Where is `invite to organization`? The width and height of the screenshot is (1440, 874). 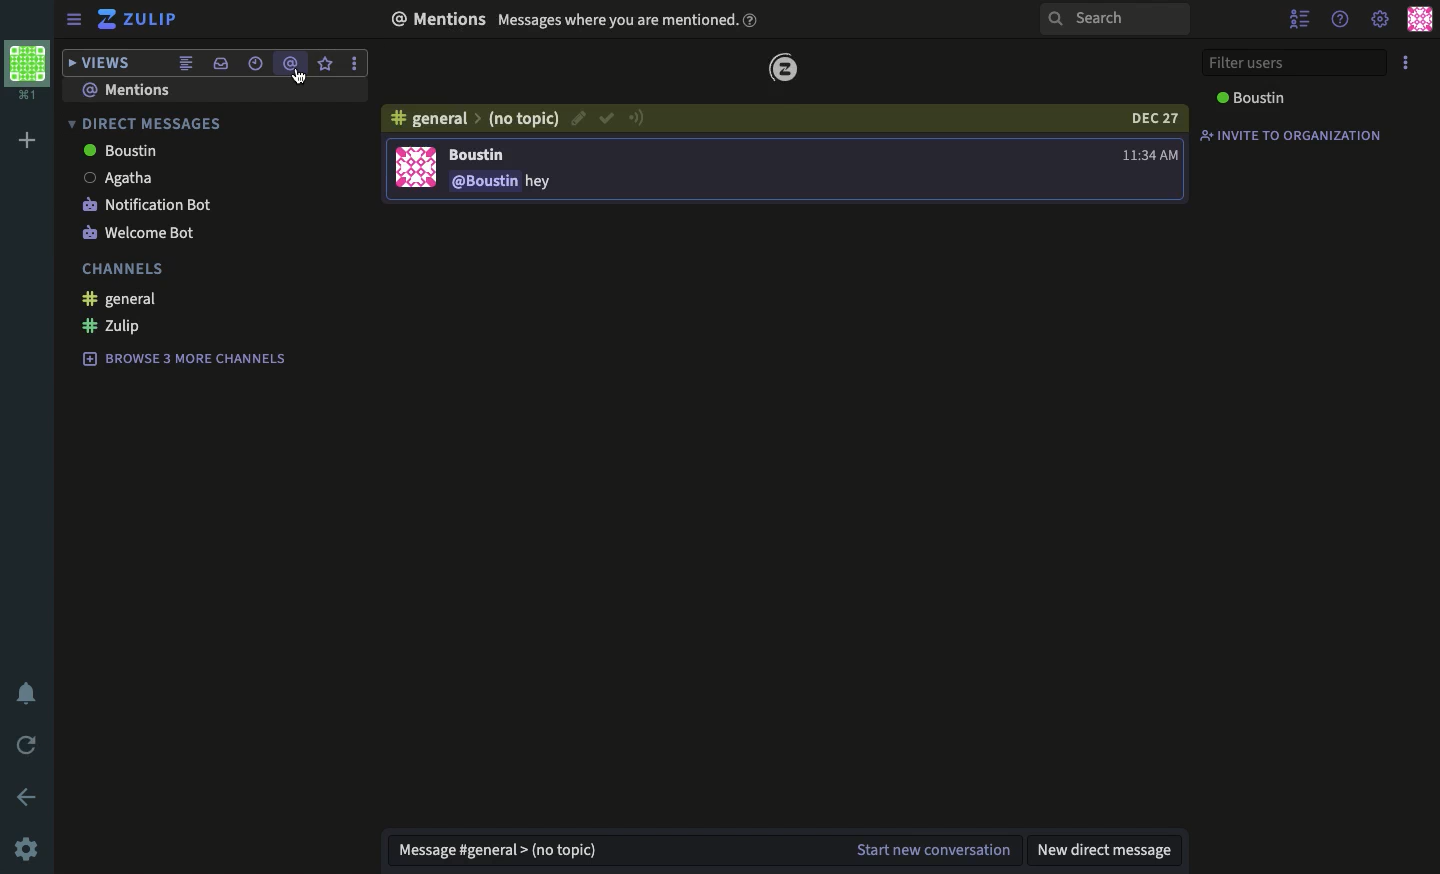
invite to organization is located at coordinates (1291, 139).